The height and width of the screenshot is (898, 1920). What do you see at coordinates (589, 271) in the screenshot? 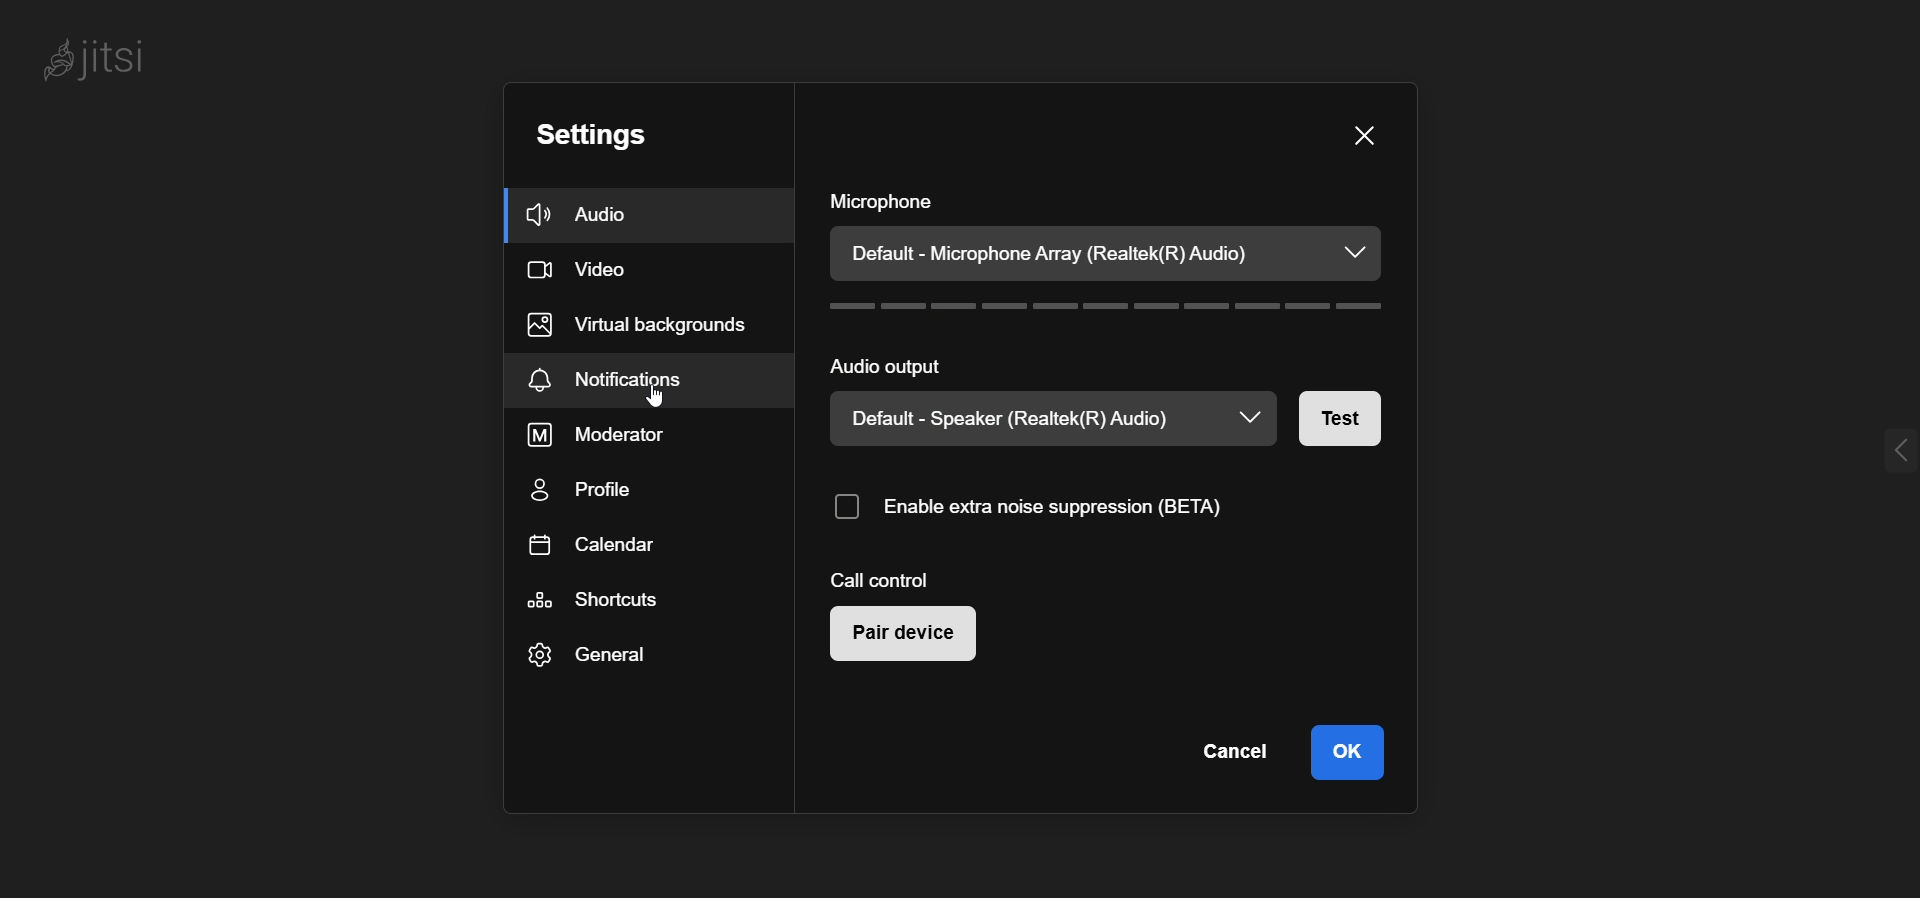
I see `video` at bounding box center [589, 271].